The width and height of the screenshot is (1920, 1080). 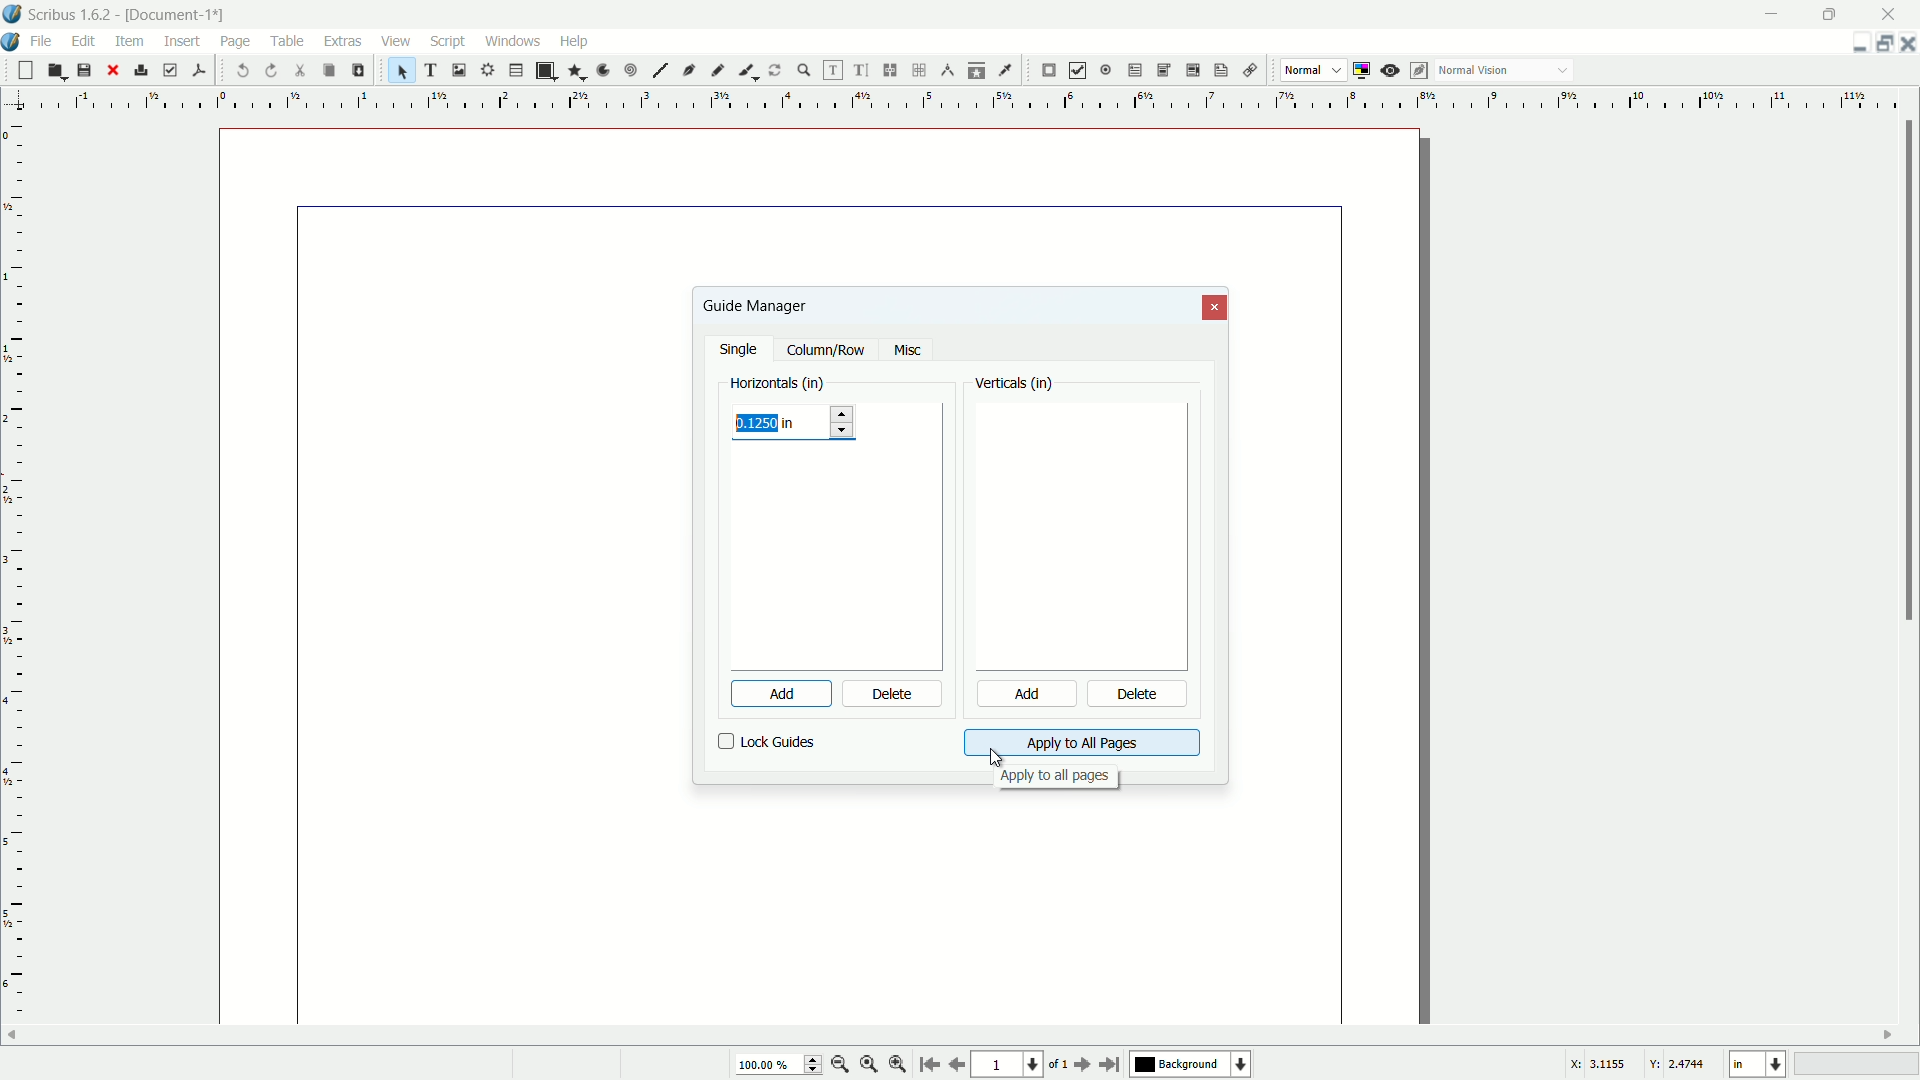 I want to click on link text frames, so click(x=891, y=70).